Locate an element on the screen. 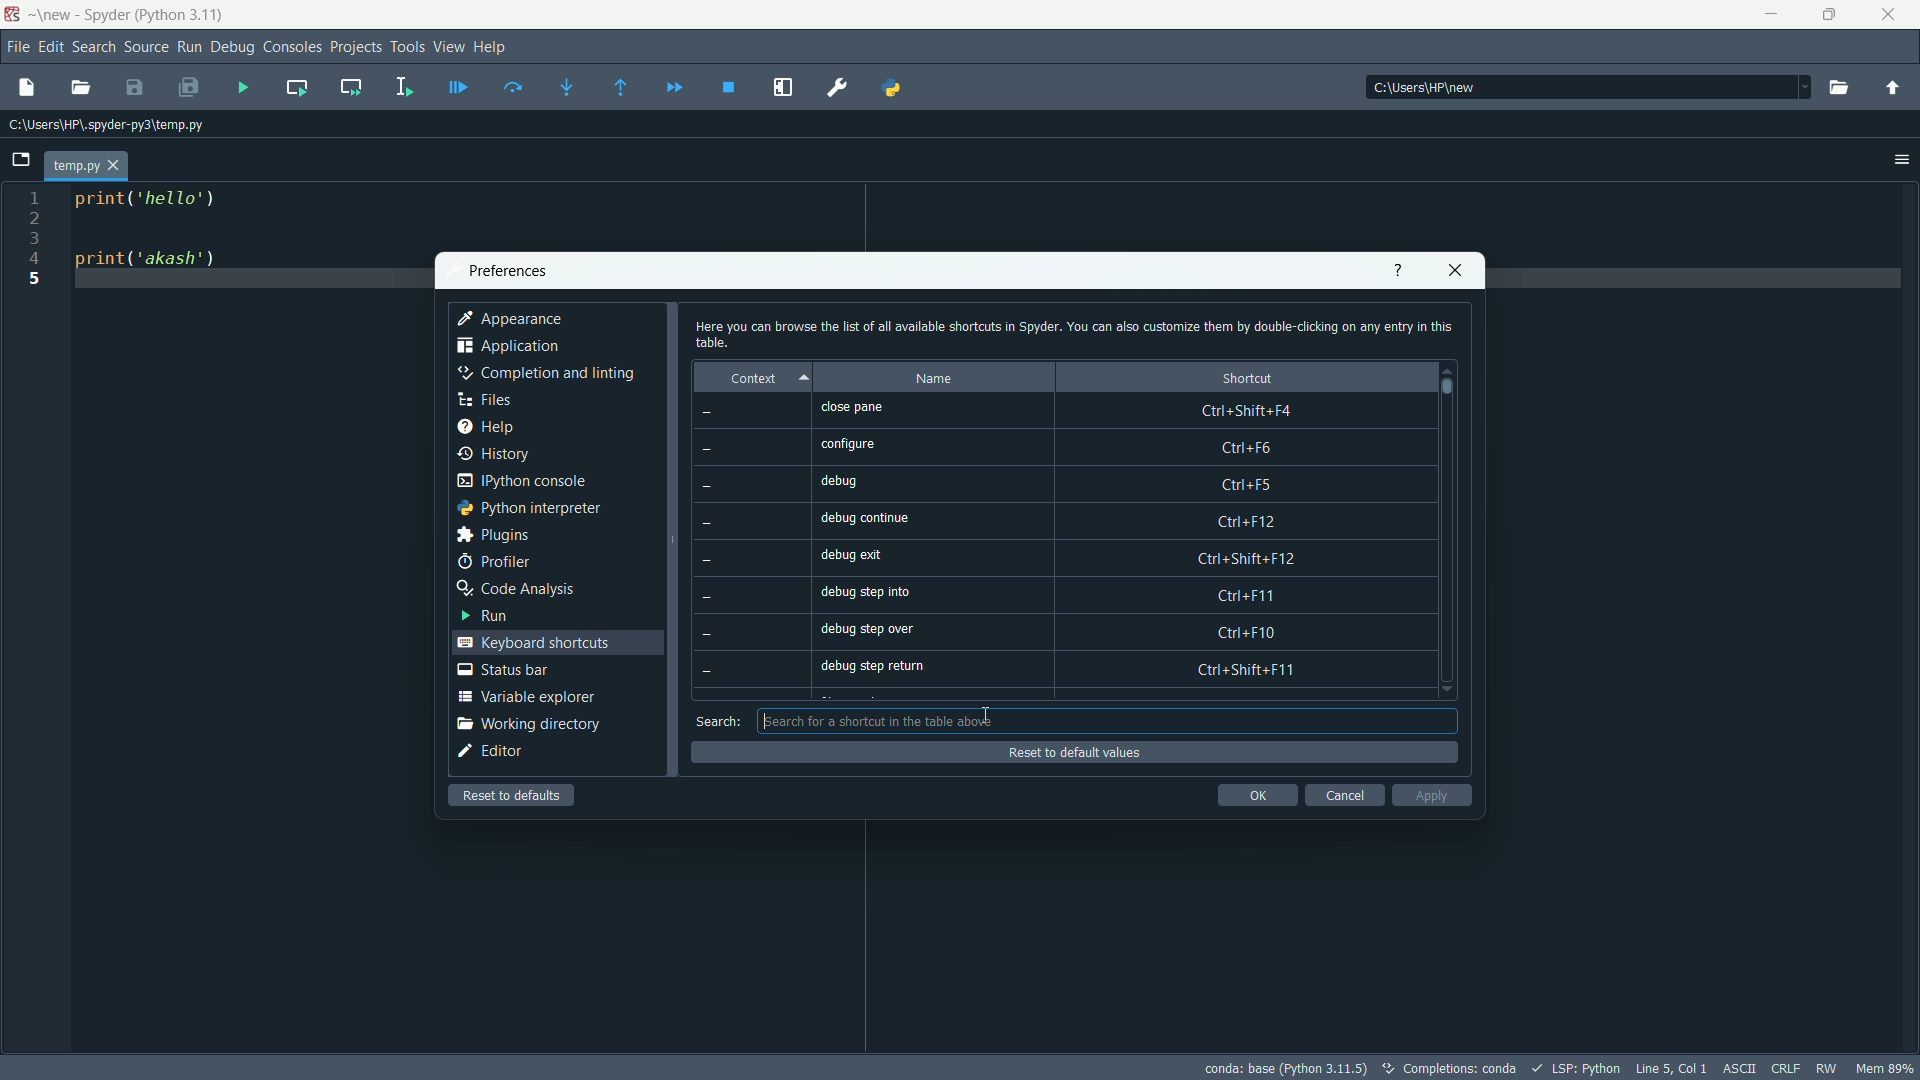 This screenshot has width=1920, height=1080. cancel is located at coordinates (1343, 796).